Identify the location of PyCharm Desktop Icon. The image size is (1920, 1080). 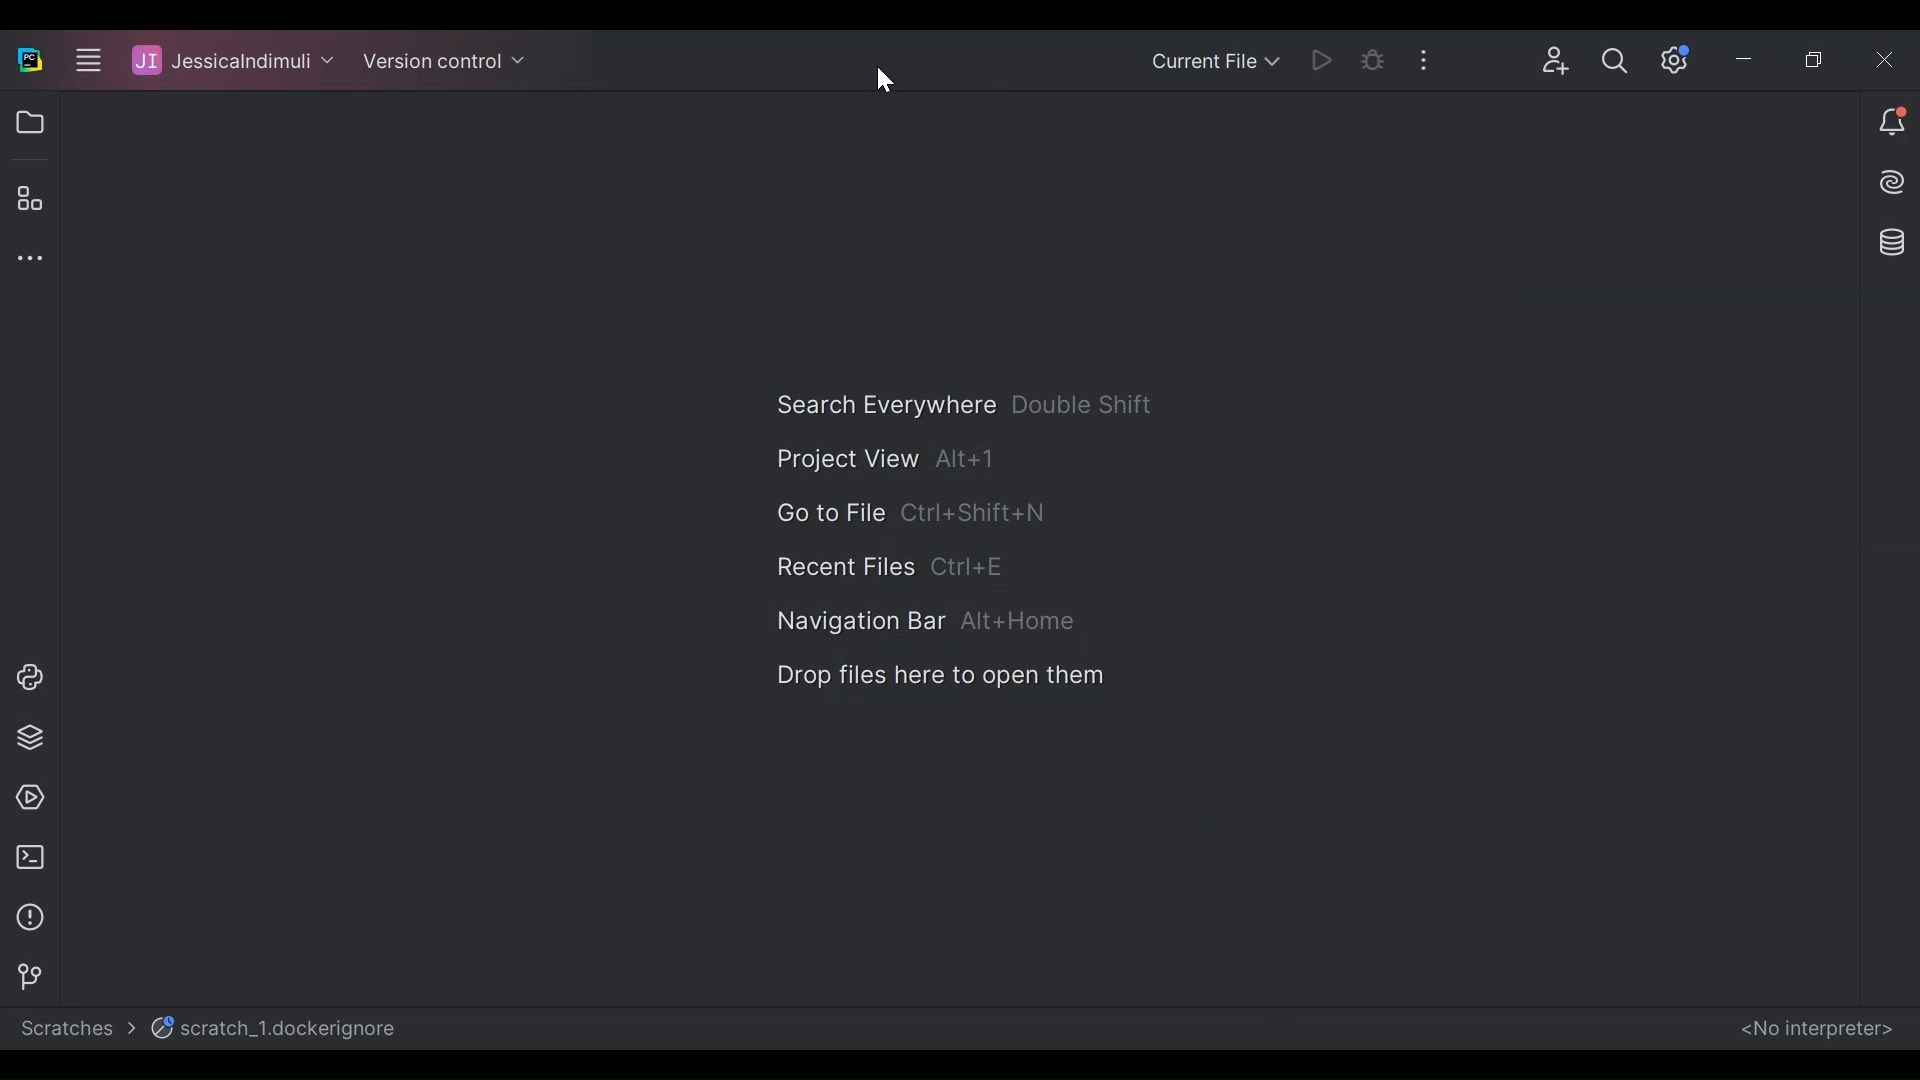
(30, 62).